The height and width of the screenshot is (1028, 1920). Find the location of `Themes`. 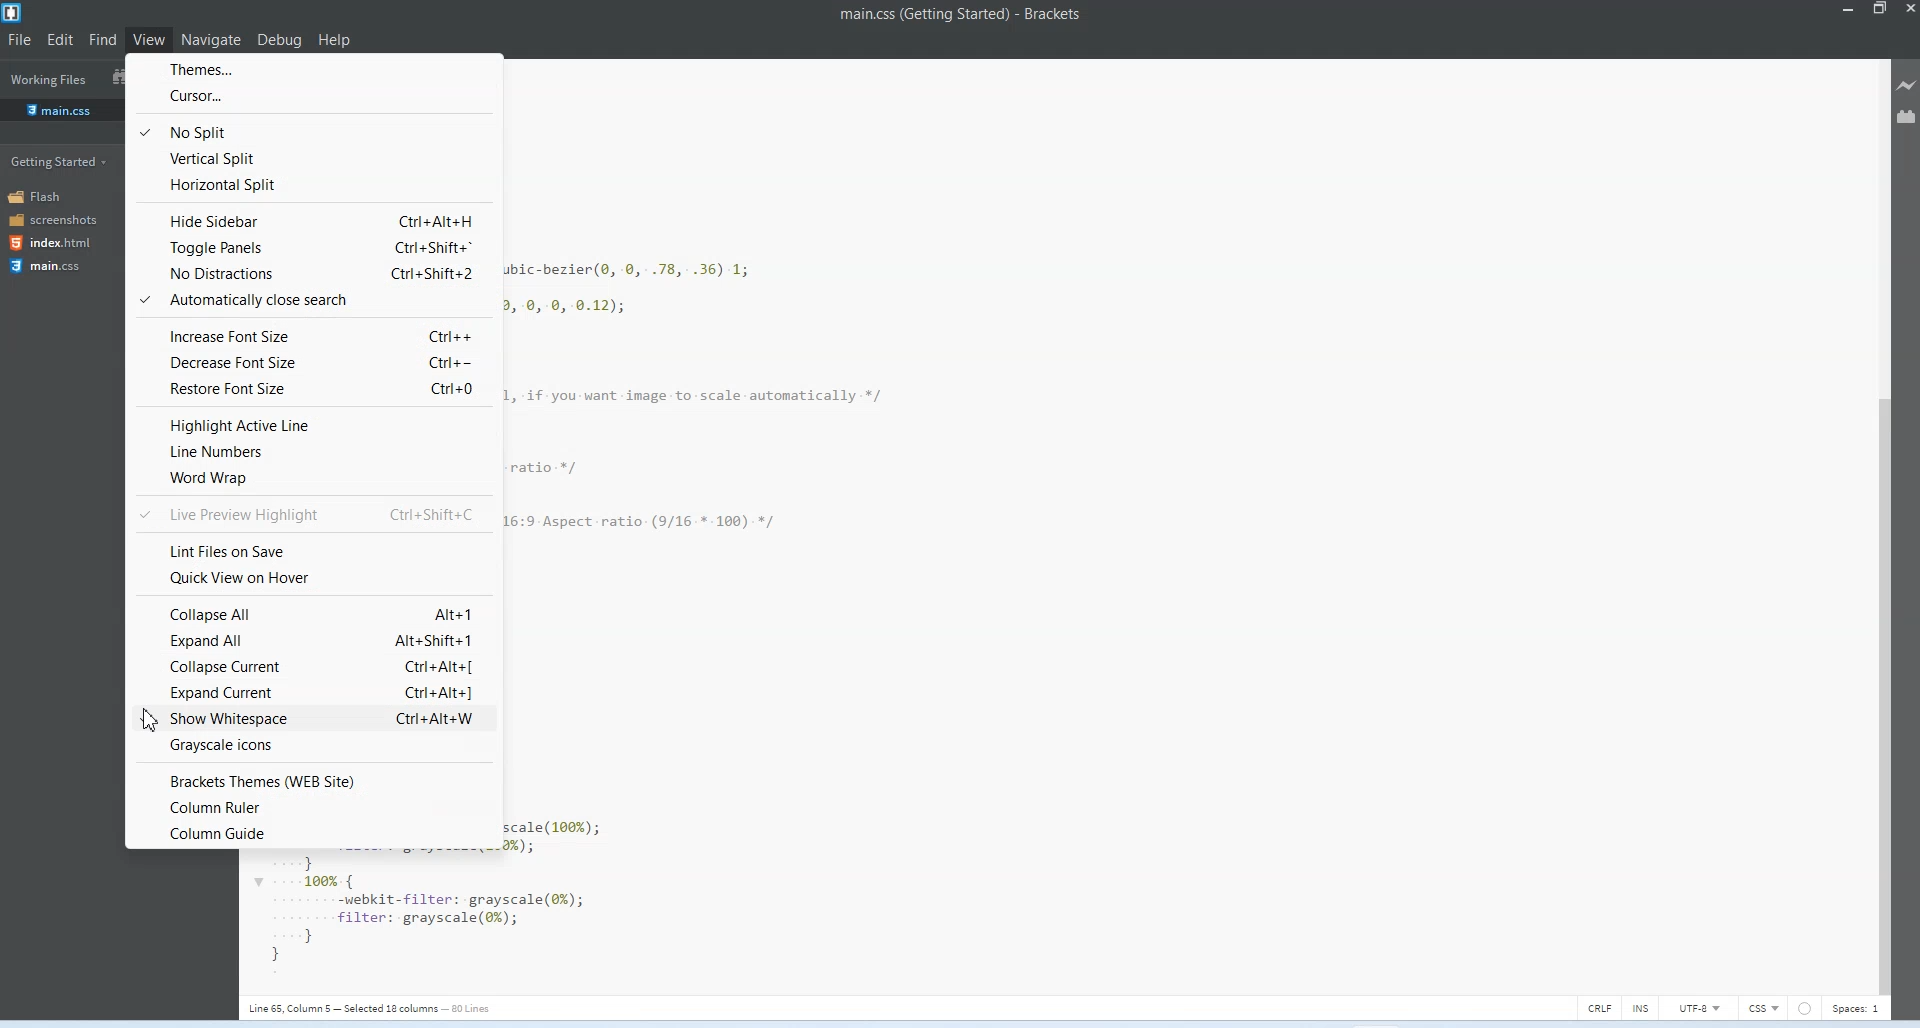

Themes is located at coordinates (317, 67).